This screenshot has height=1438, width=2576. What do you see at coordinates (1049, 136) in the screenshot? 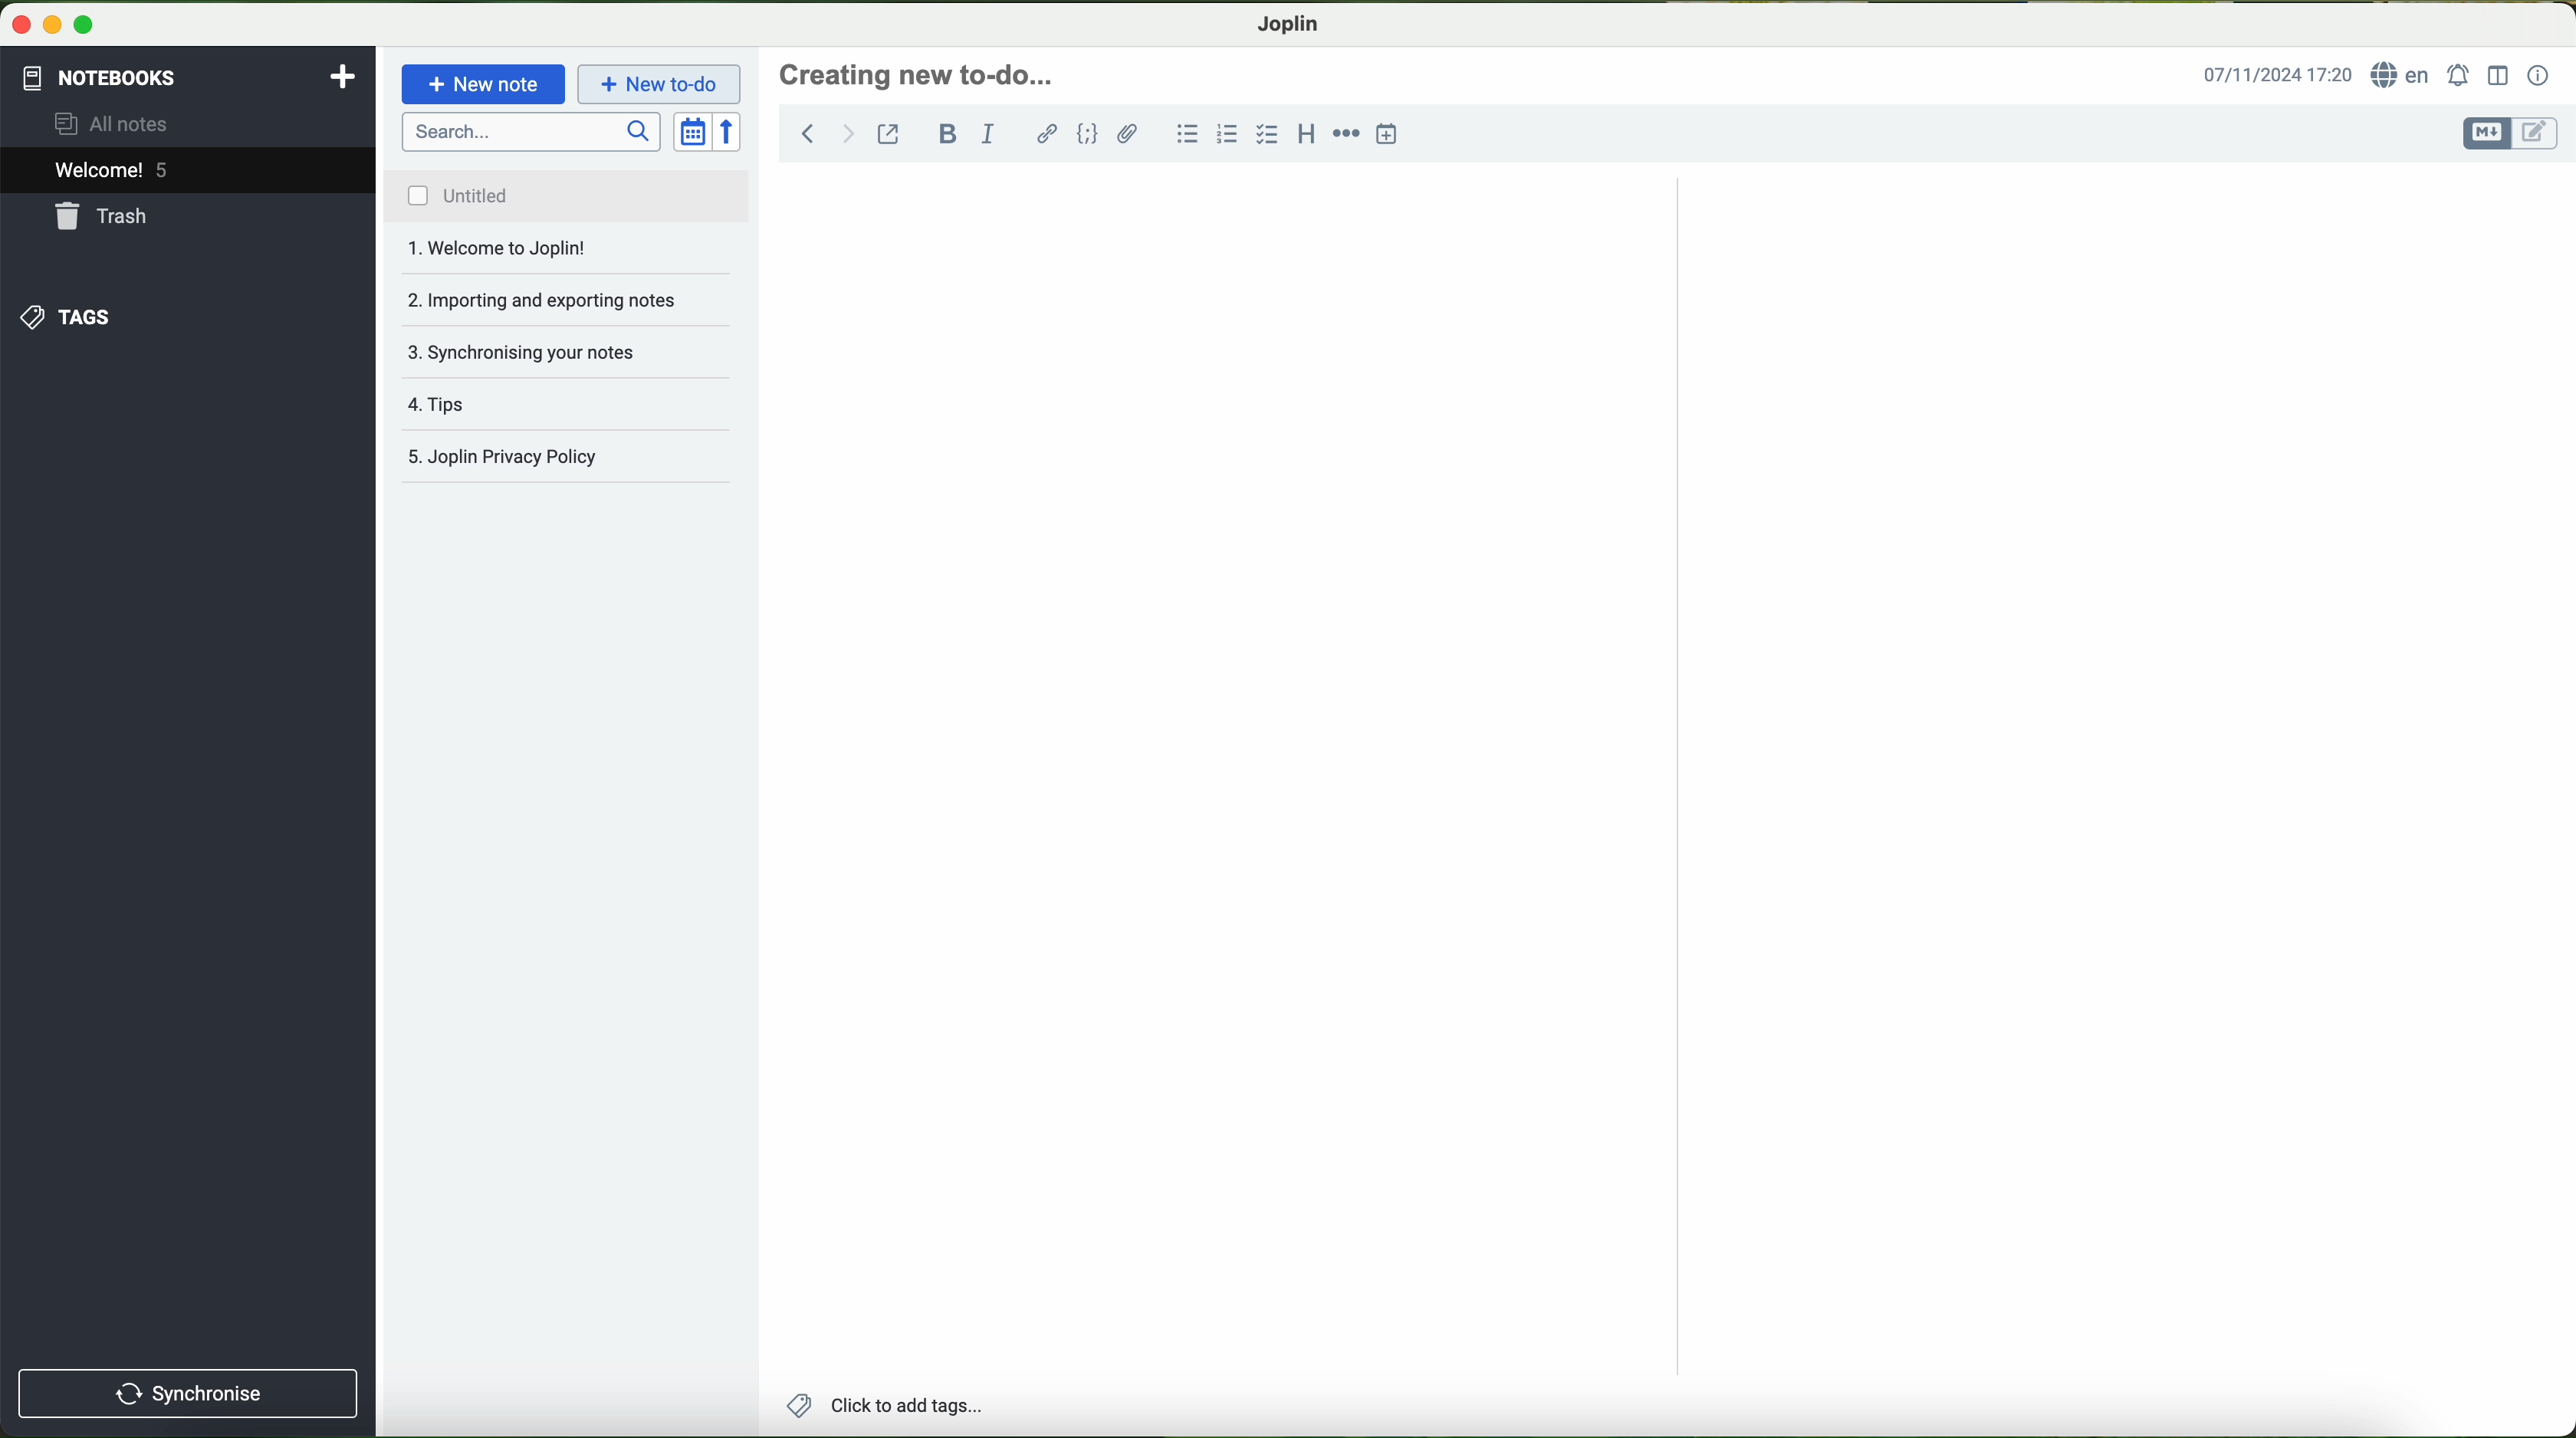
I see `hyperlink` at bounding box center [1049, 136].